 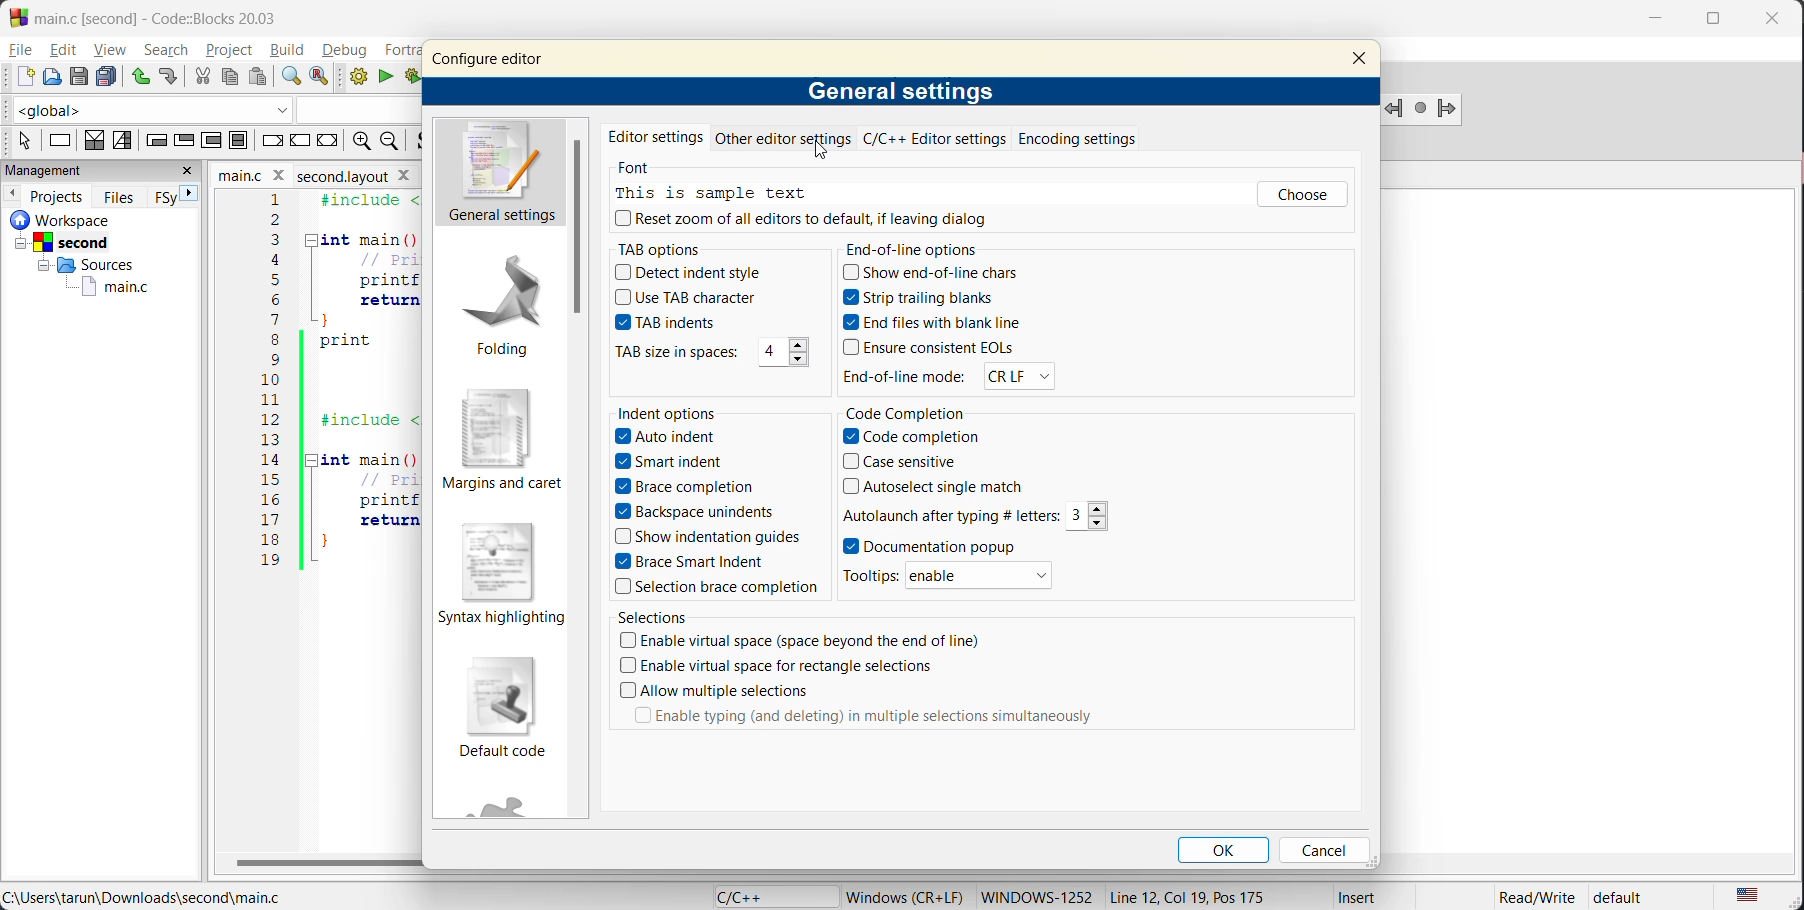 I want to click on Strip trailing blanks, so click(x=918, y=298).